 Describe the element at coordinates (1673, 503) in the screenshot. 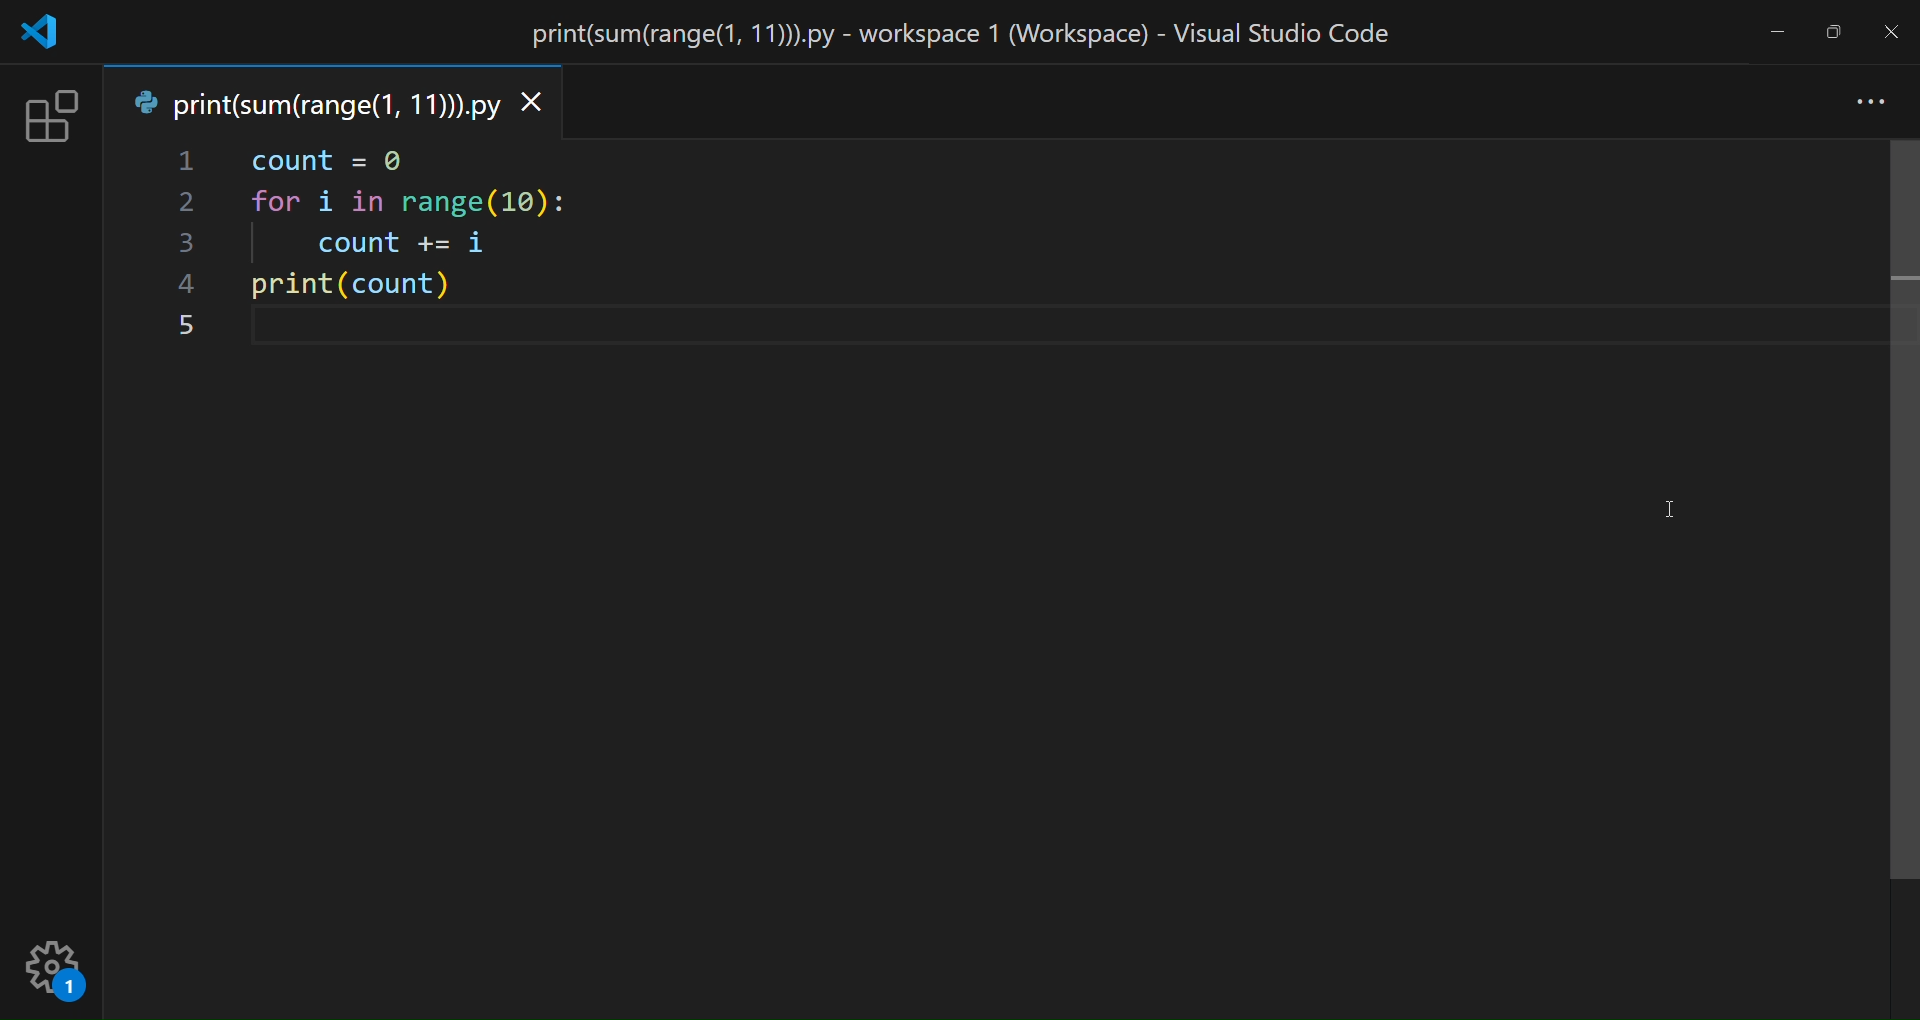

I see `cursor` at that location.